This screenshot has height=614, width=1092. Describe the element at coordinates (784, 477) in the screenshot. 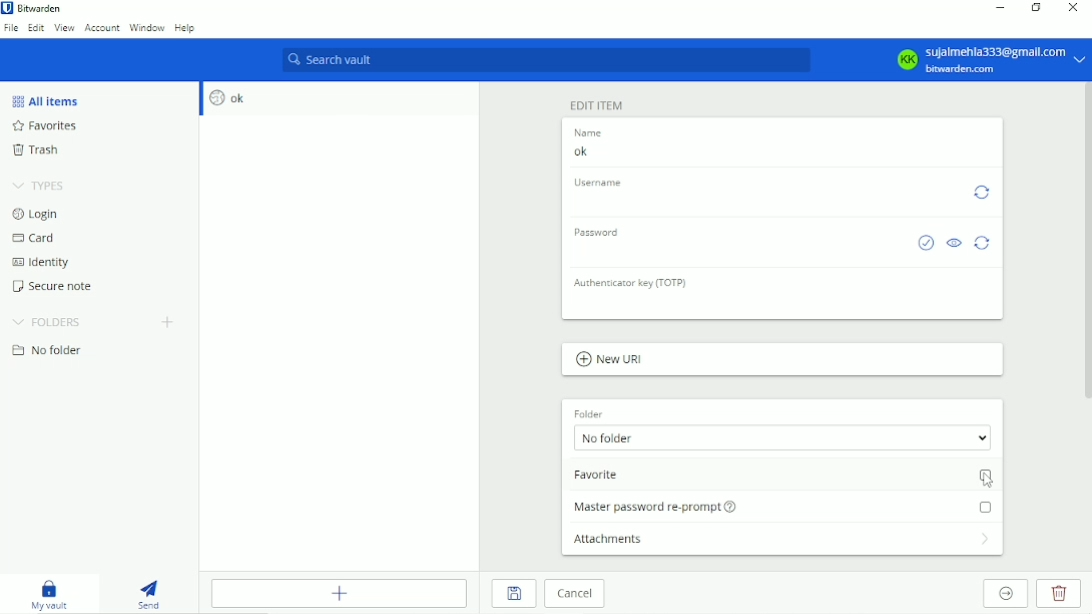

I see `Favorite` at that location.